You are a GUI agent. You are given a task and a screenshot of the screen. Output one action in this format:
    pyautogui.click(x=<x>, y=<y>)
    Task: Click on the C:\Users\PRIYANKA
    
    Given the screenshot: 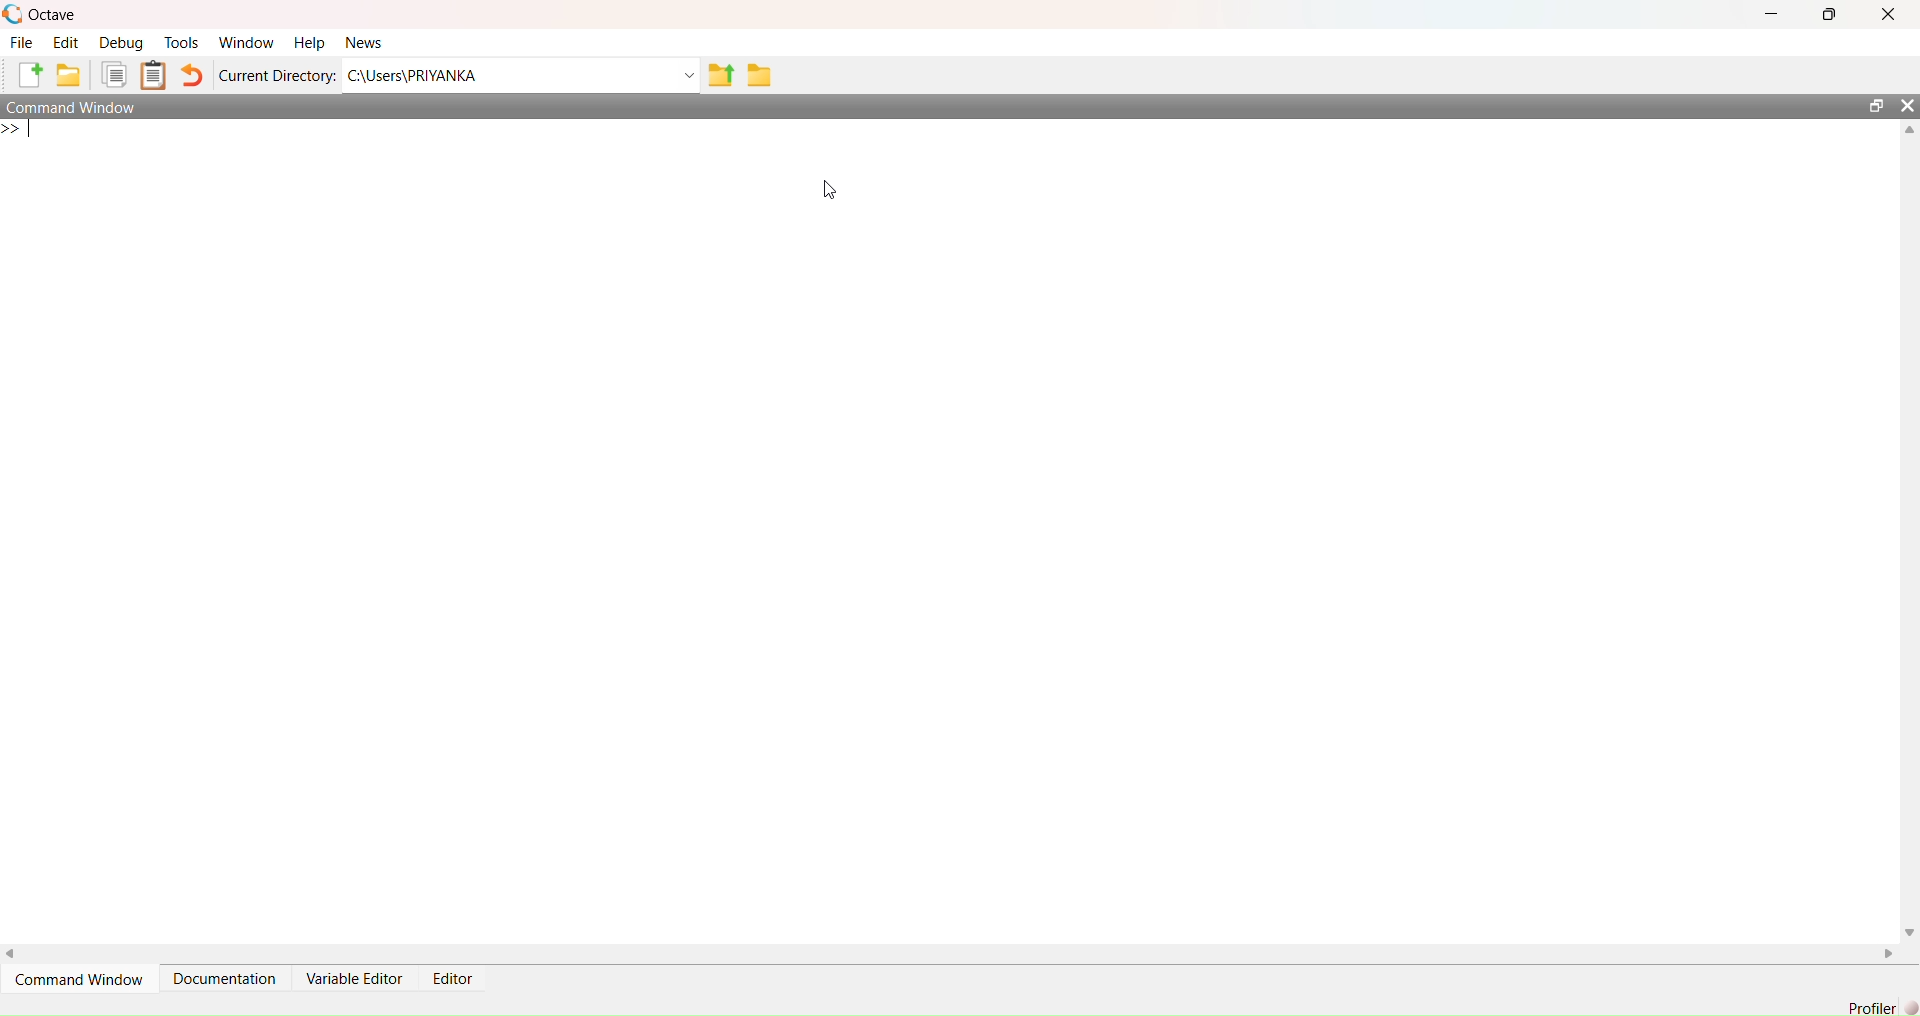 What is the action you would take?
    pyautogui.click(x=509, y=76)
    